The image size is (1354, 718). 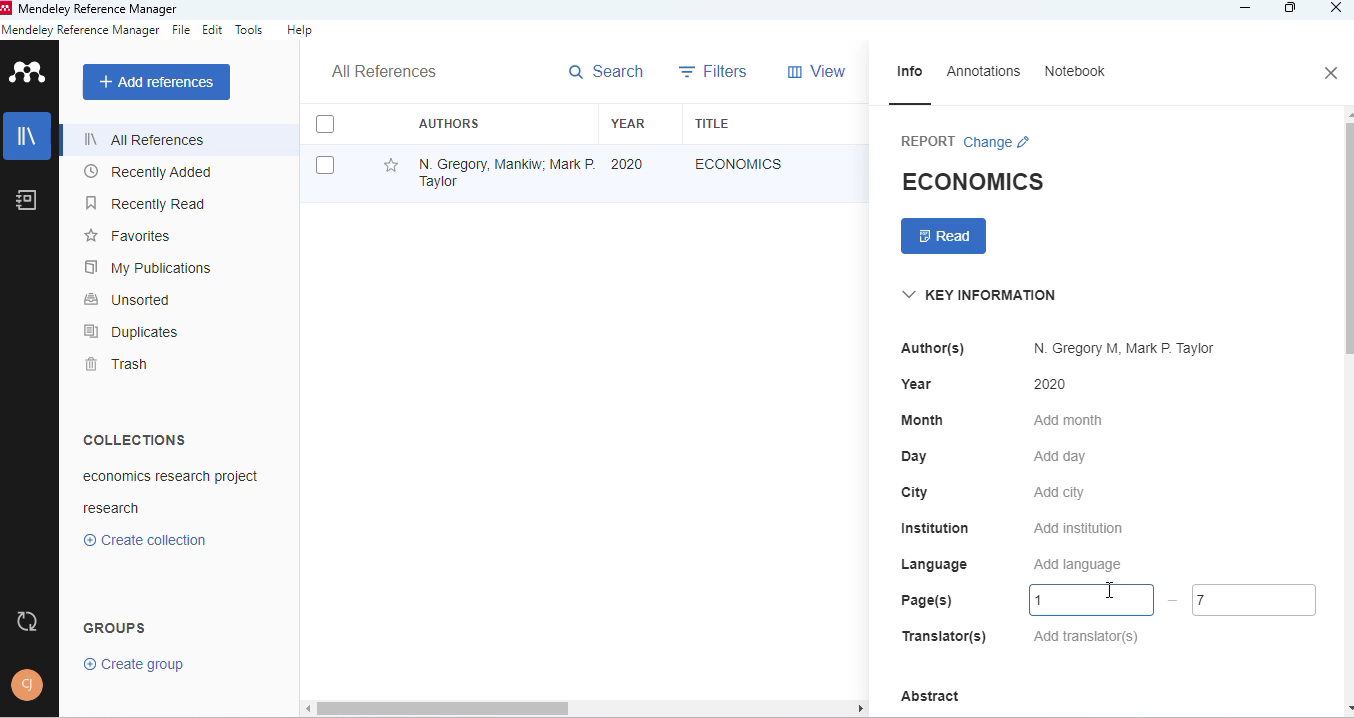 What do you see at coordinates (972, 181) in the screenshot?
I see `economics` at bounding box center [972, 181].